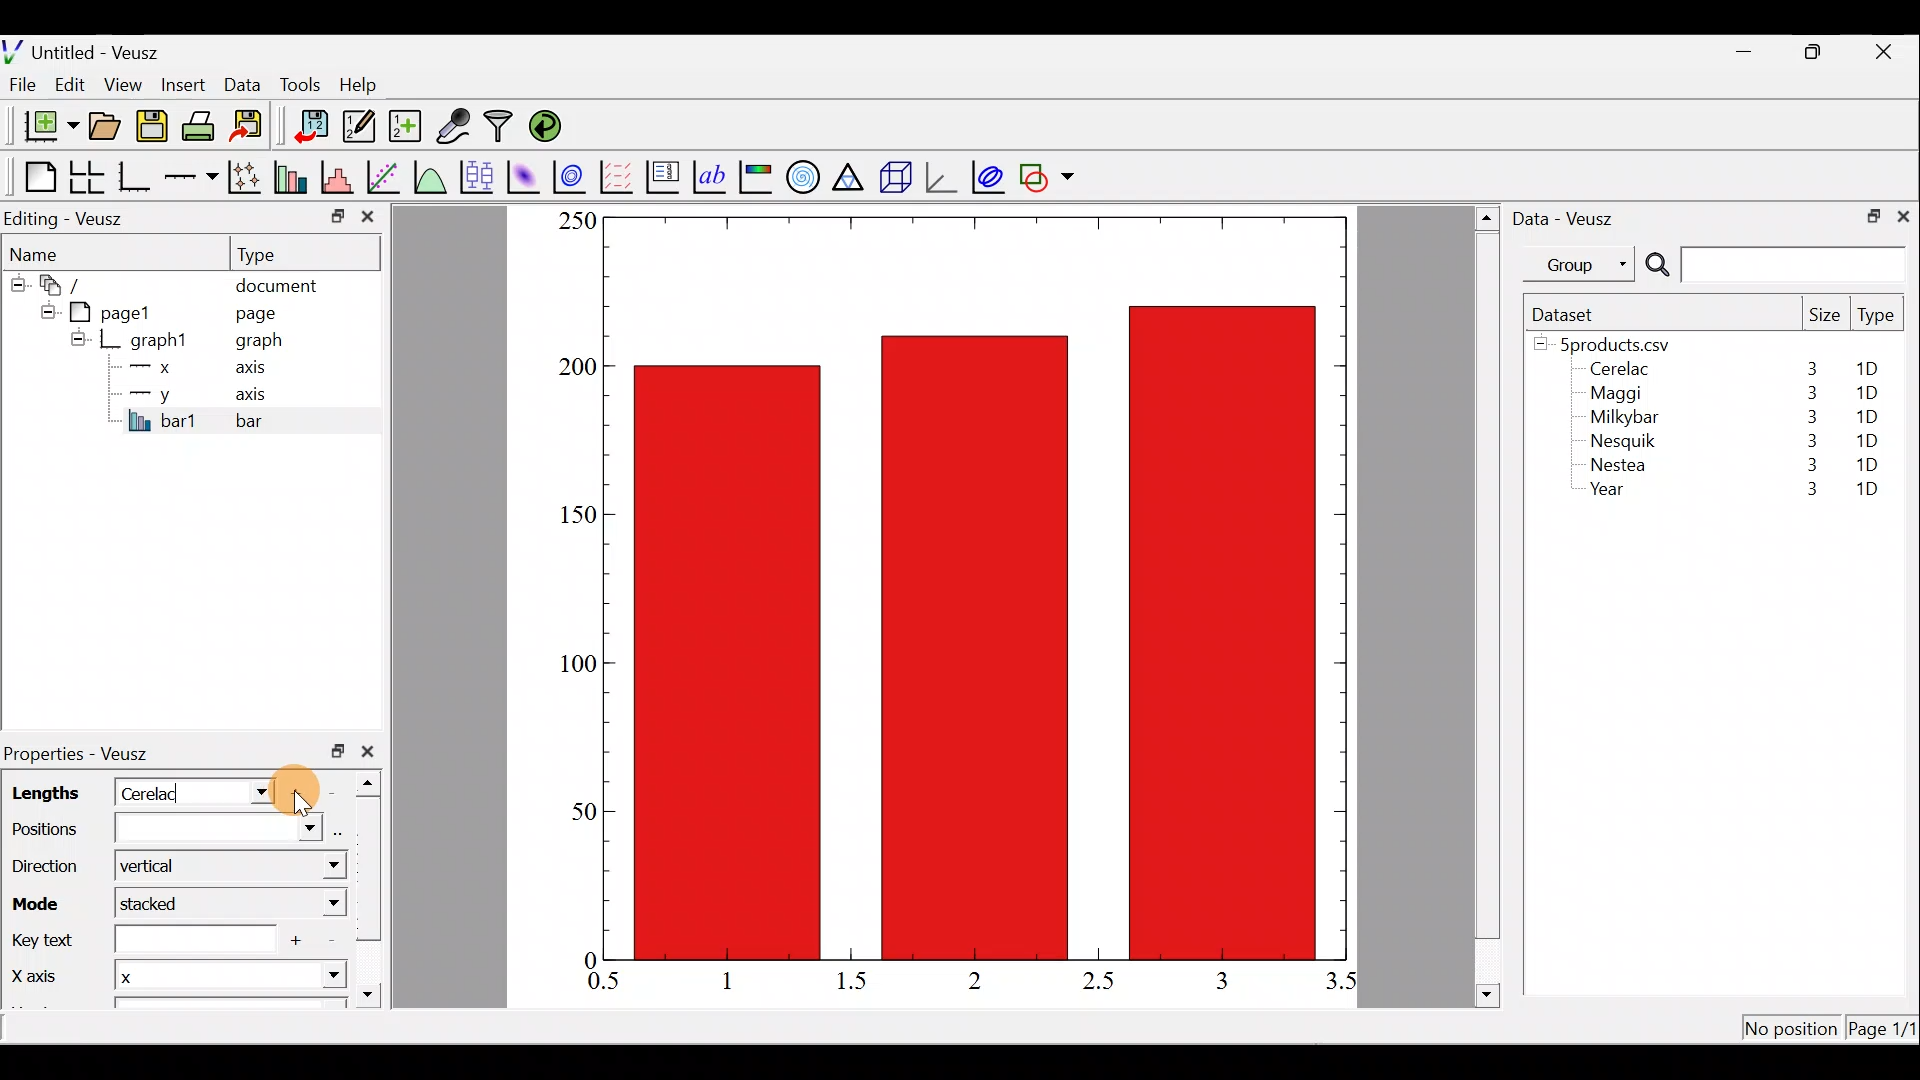 The height and width of the screenshot is (1080, 1920). Describe the element at coordinates (164, 905) in the screenshot. I see `stacked` at that location.